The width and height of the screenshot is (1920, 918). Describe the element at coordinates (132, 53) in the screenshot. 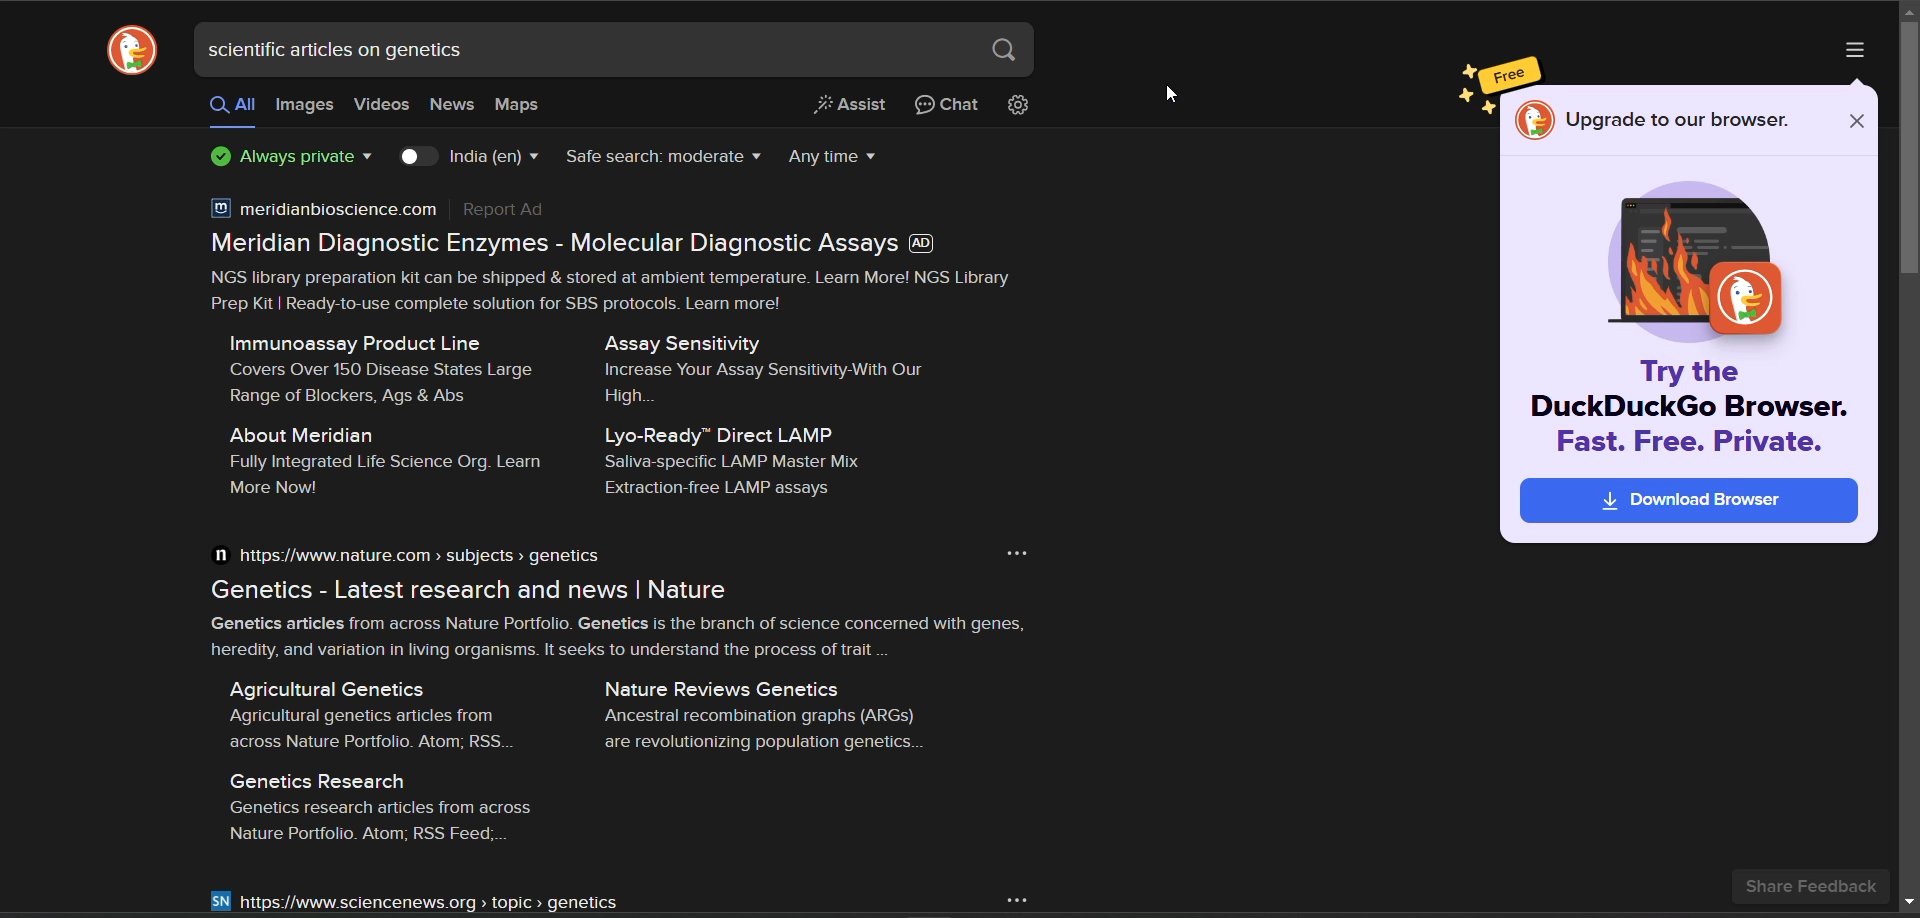

I see `logo` at that location.